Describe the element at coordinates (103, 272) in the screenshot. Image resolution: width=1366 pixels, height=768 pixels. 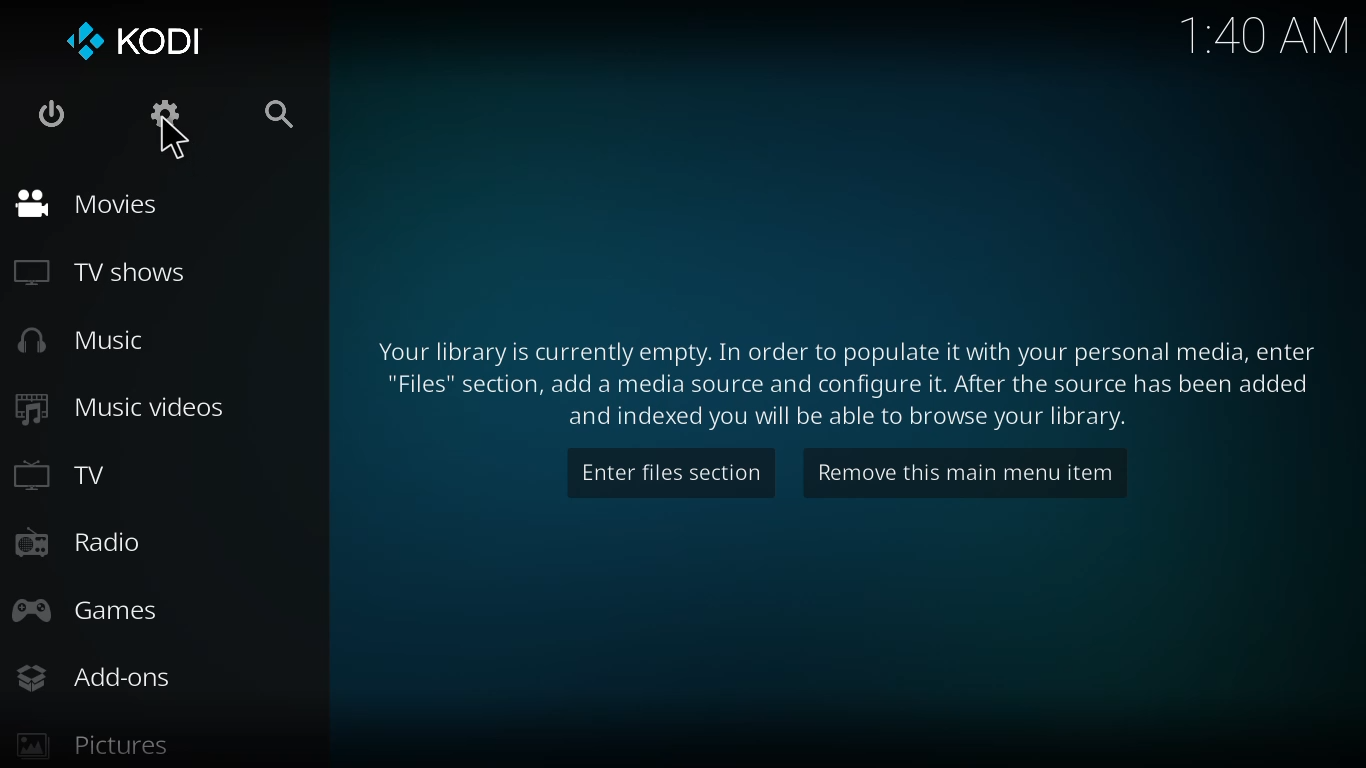
I see `tv shows` at that location.